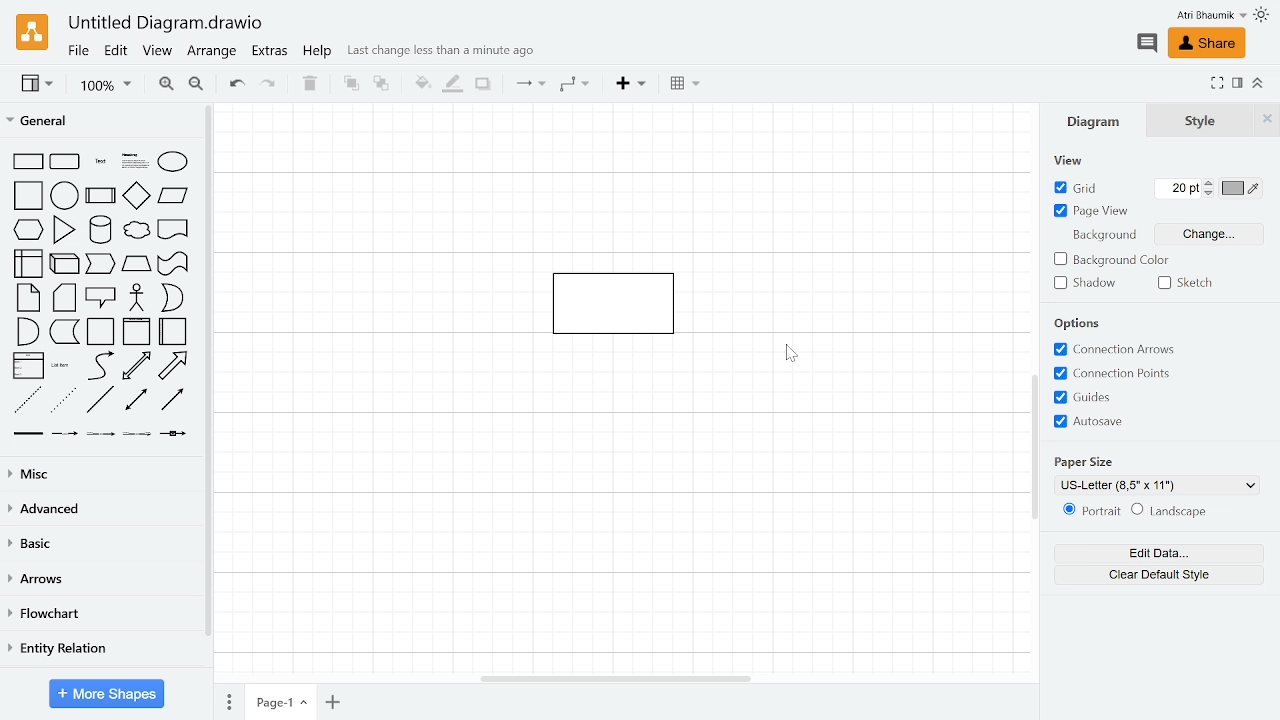 This screenshot has height=720, width=1280. What do you see at coordinates (1216, 83) in the screenshot?
I see `Fullscreen` at bounding box center [1216, 83].